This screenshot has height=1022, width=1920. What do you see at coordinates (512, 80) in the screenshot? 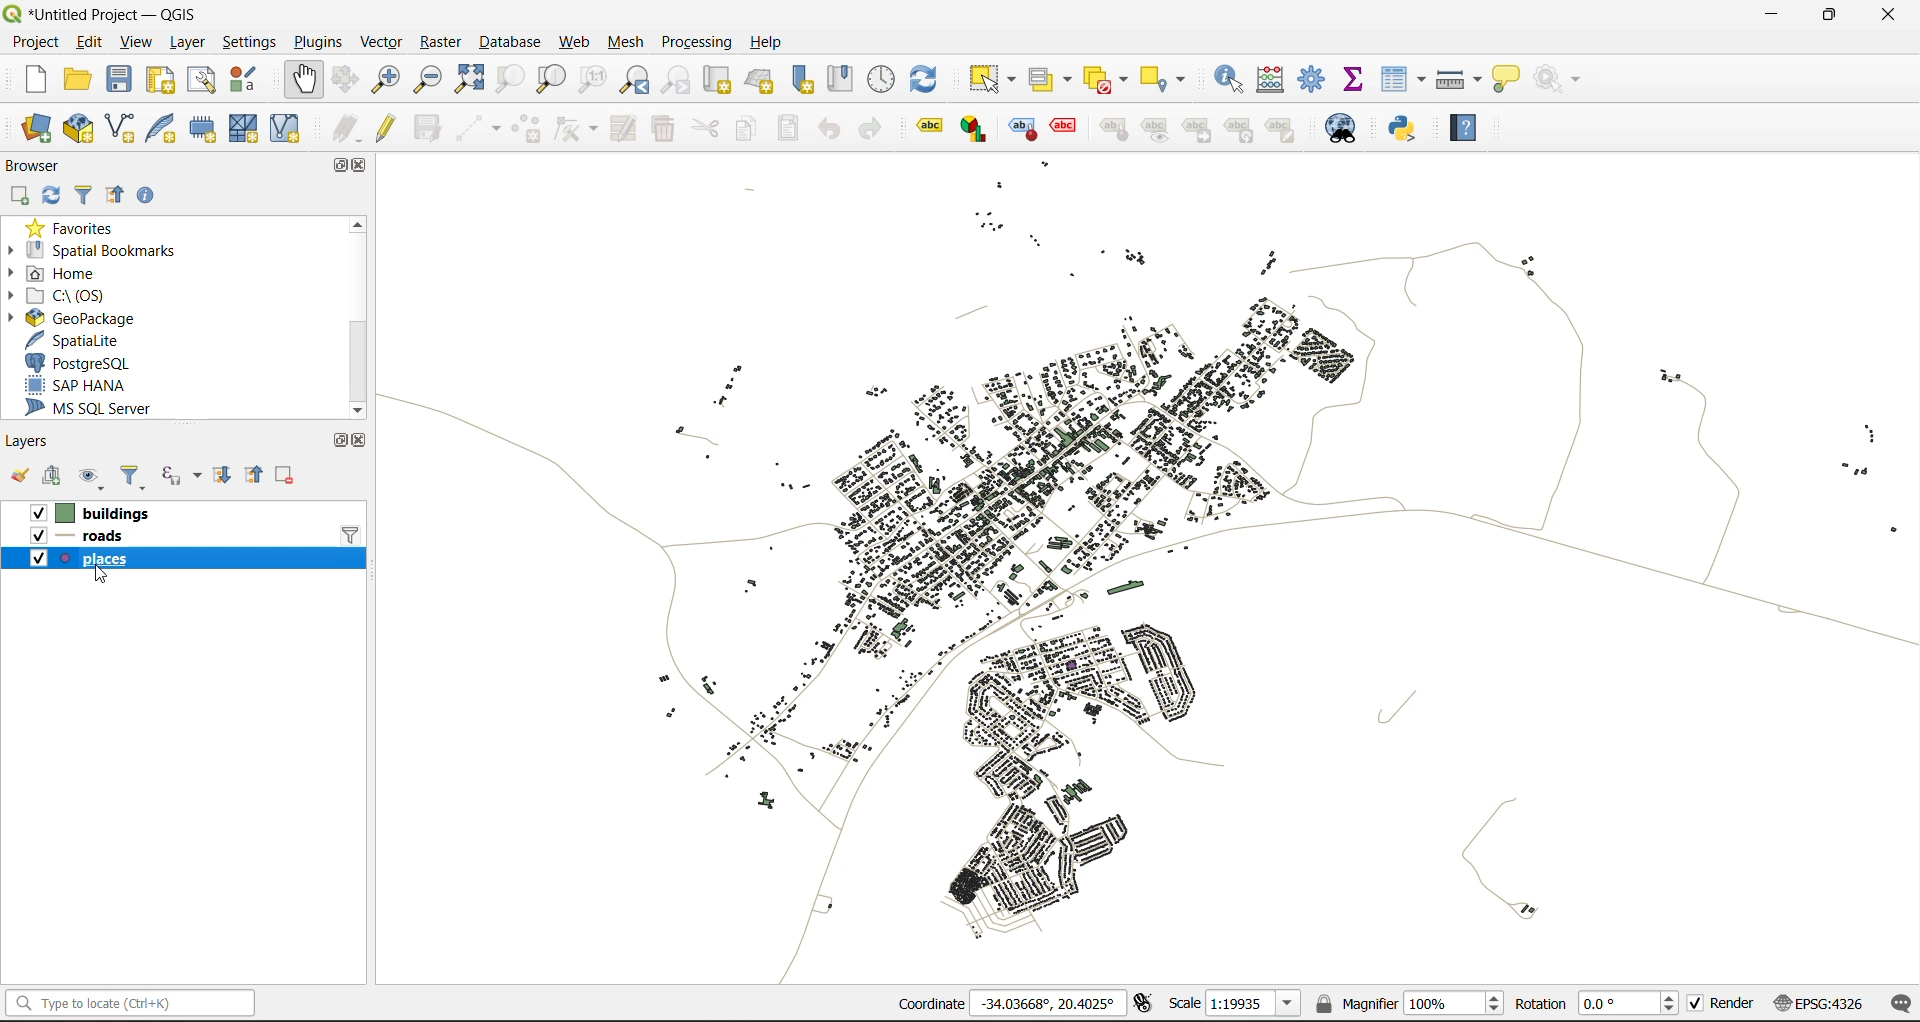
I see `zoom selection` at bounding box center [512, 80].